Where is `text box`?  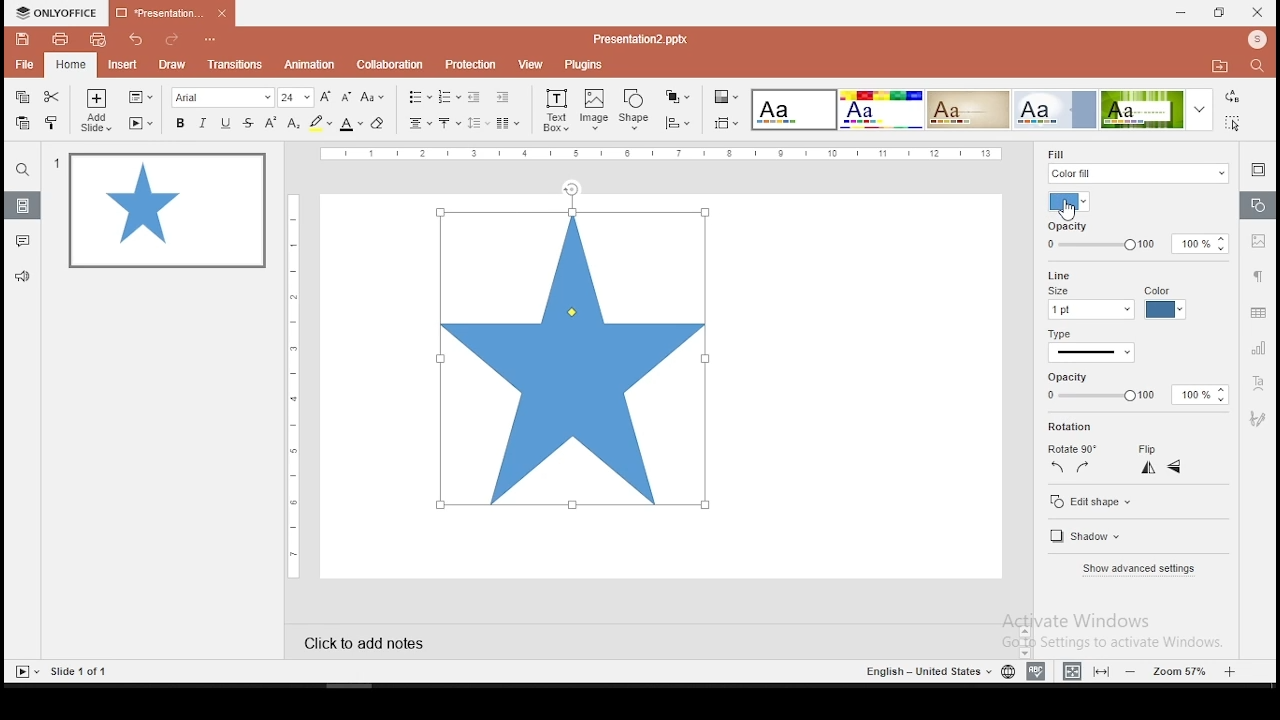 text box is located at coordinates (555, 109).